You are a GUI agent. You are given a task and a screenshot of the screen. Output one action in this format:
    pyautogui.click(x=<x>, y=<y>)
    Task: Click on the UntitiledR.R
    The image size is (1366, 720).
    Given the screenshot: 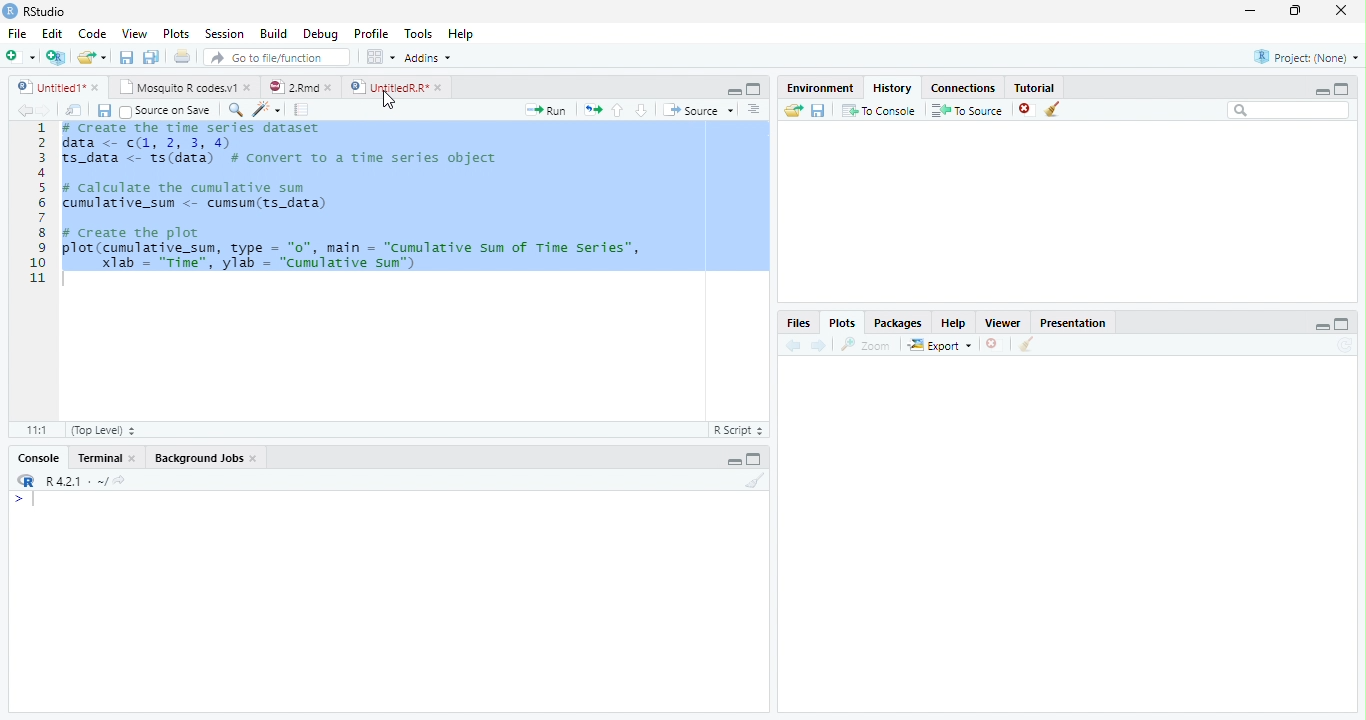 What is the action you would take?
    pyautogui.click(x=400, y=86)
    